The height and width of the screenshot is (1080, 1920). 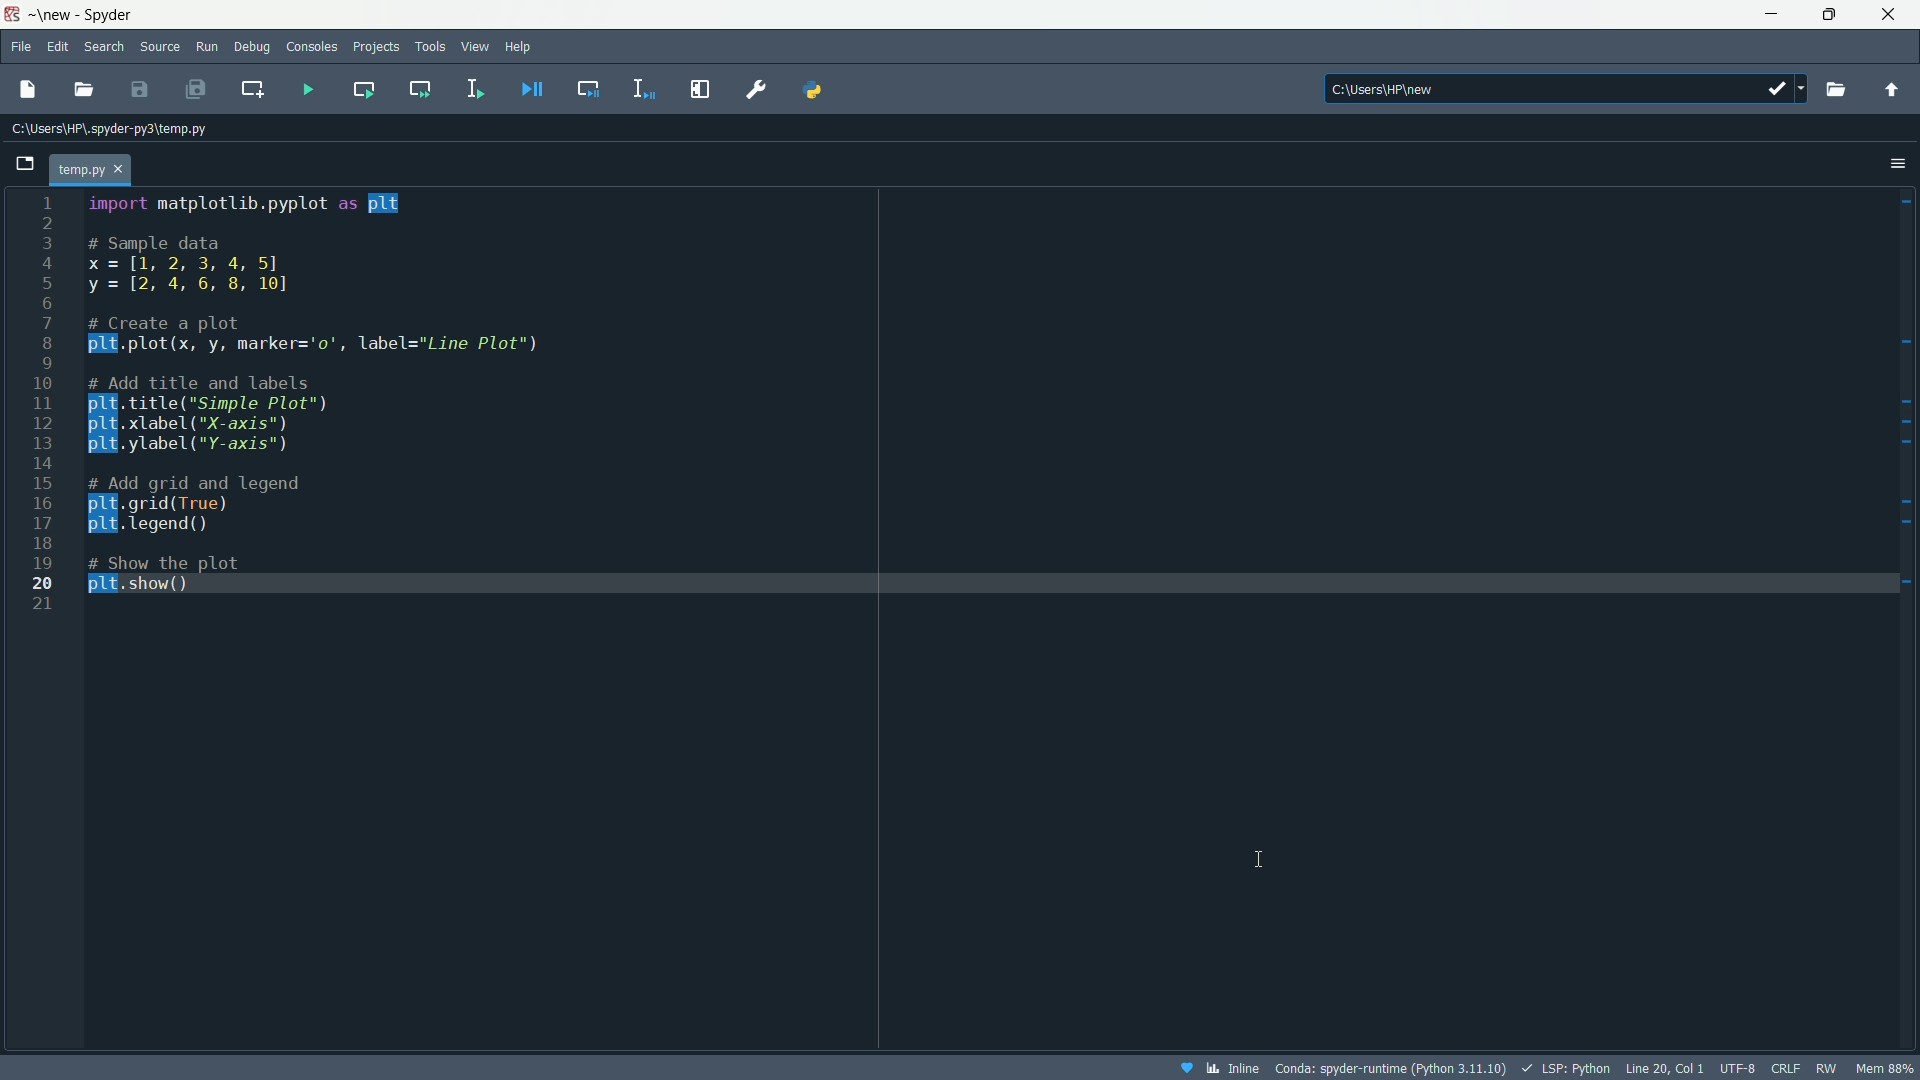 What do you see at coordinates (1835, 89) in the screenshot?
I see `browse directory` at bounding box center [1835, 89].